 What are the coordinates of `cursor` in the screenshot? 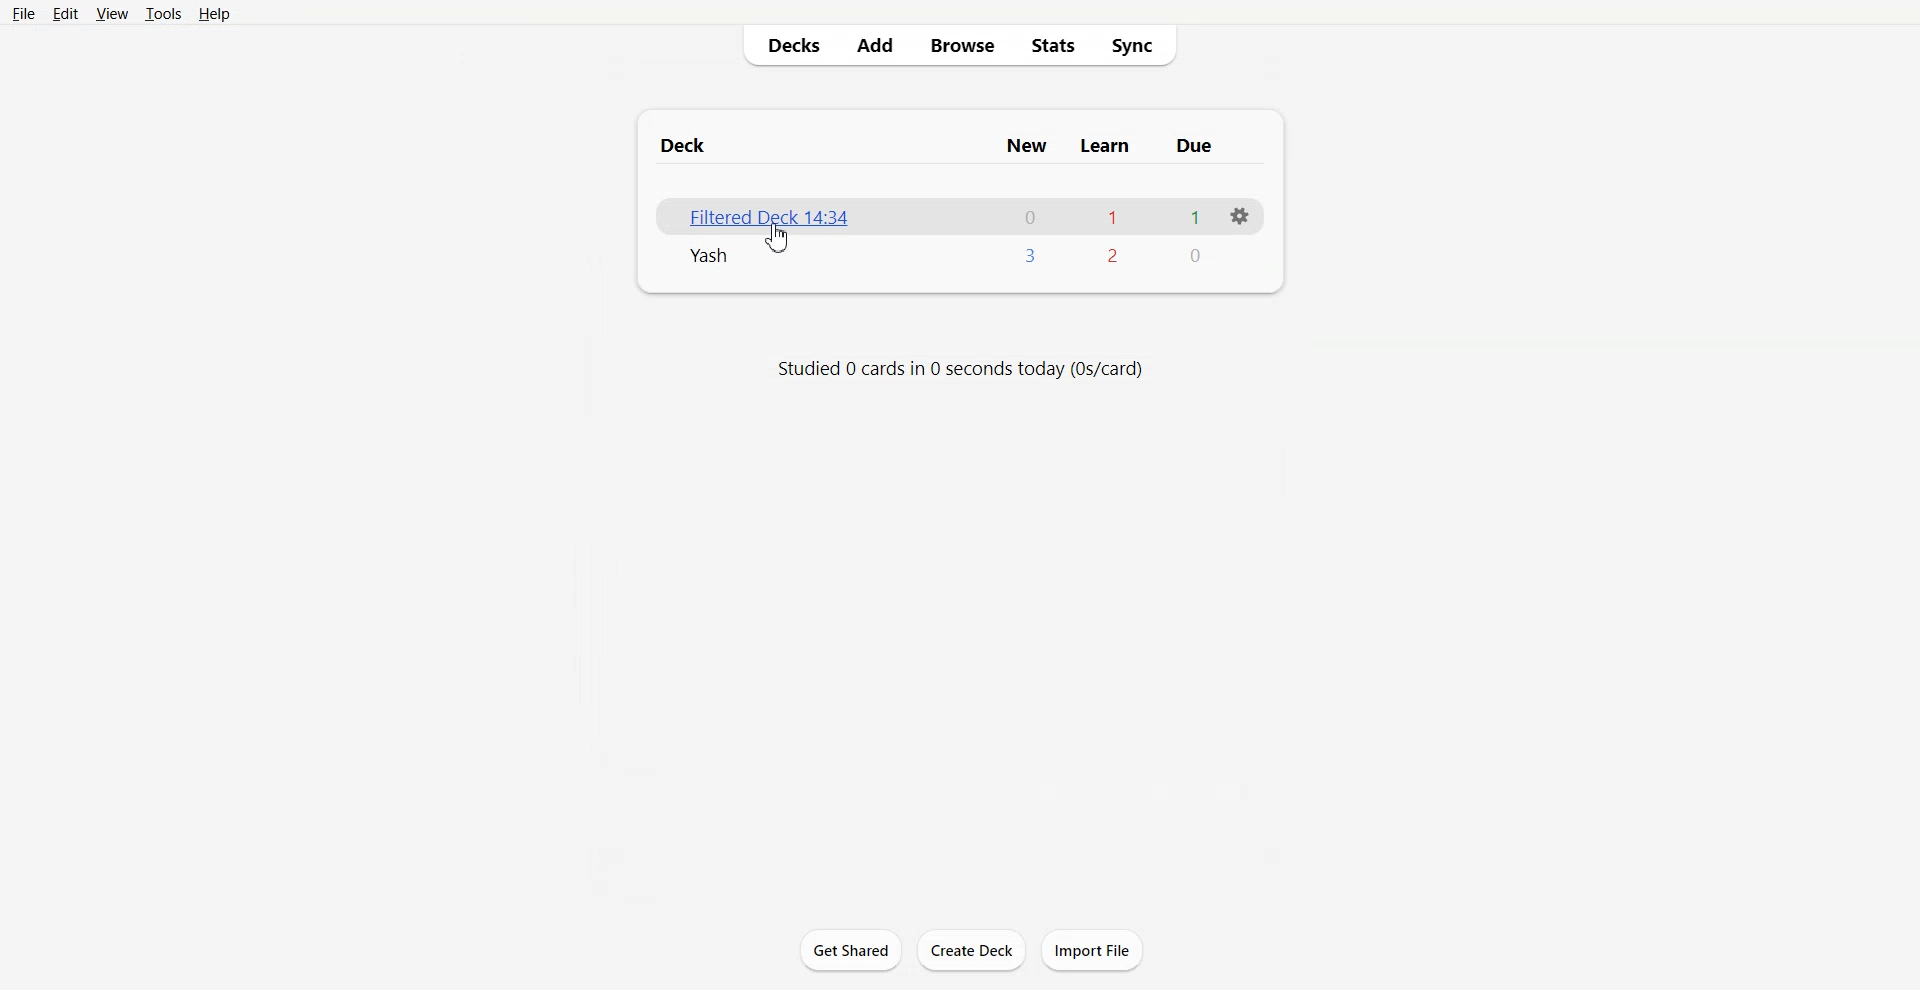 It's located at (778, 239).